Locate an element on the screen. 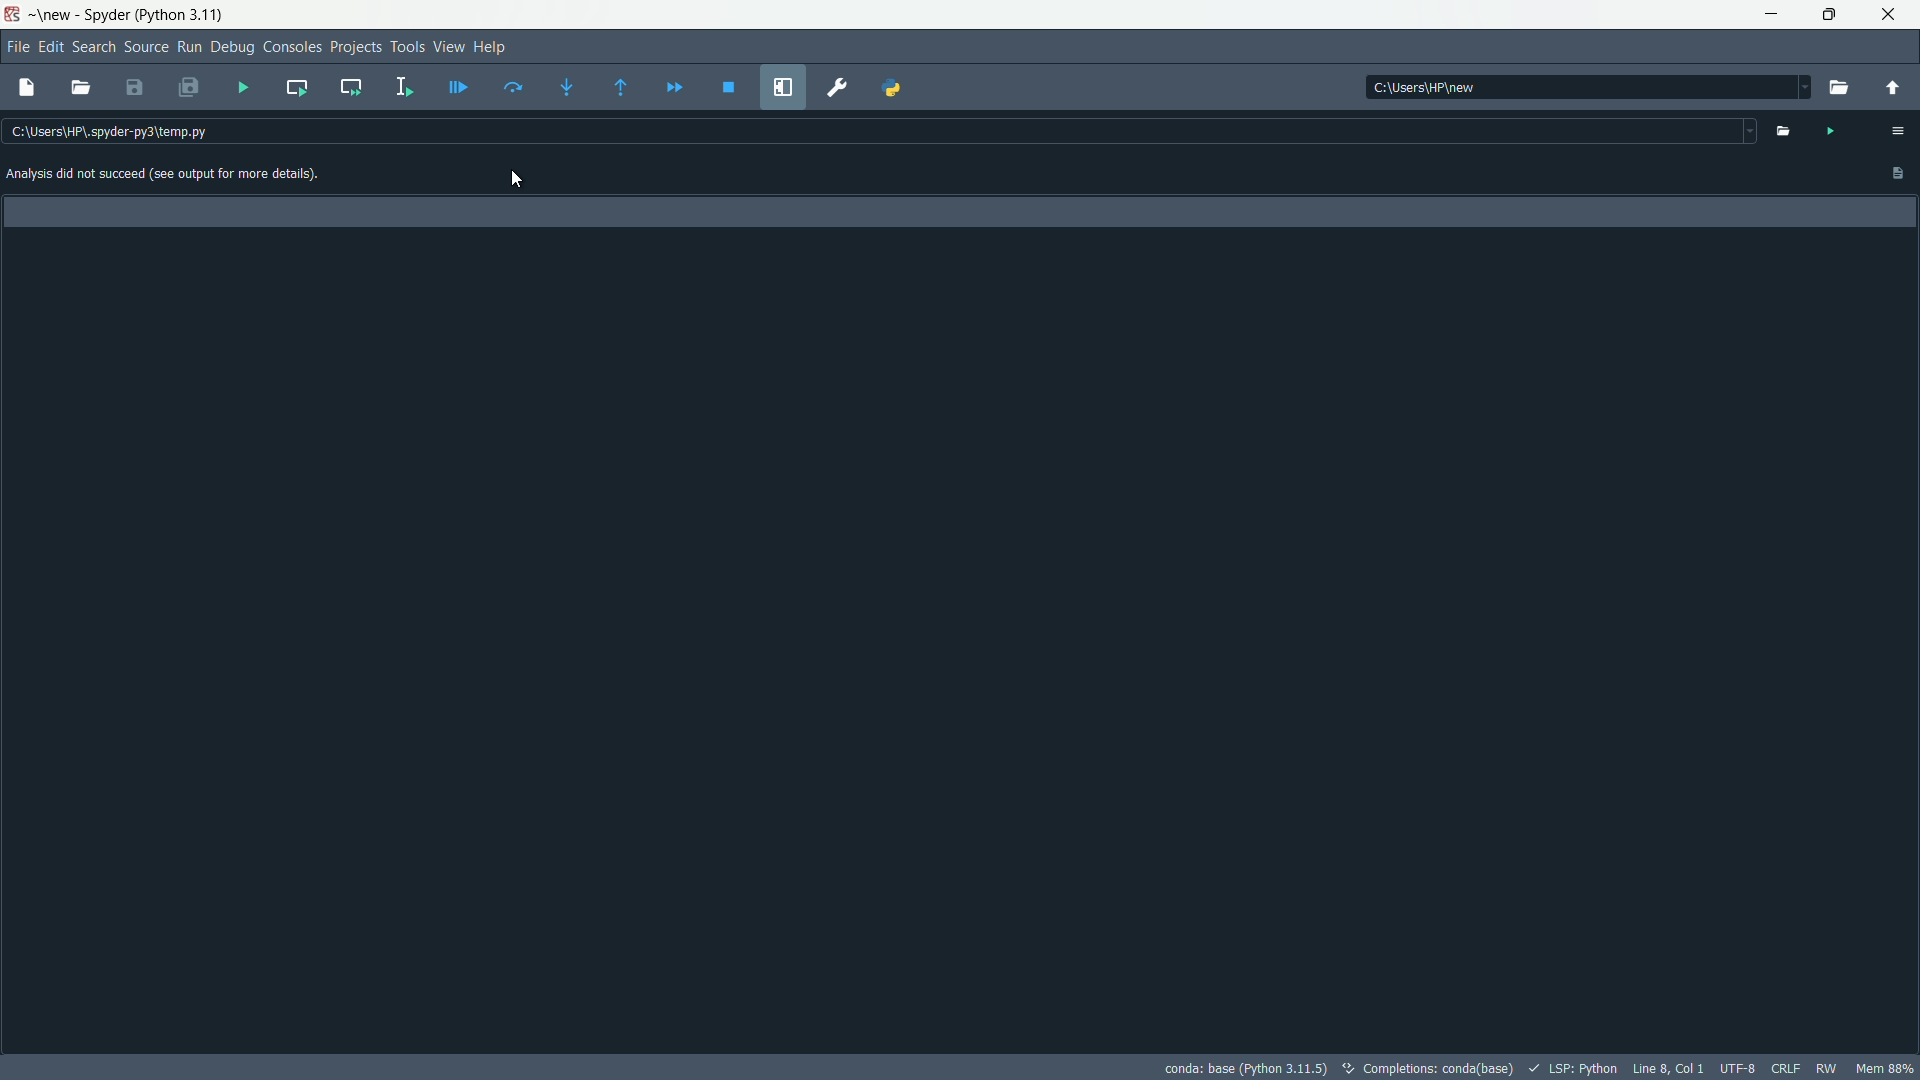 The height and width of the screenshot is (1080, 1920). new file is located at coordinates (27, 89).